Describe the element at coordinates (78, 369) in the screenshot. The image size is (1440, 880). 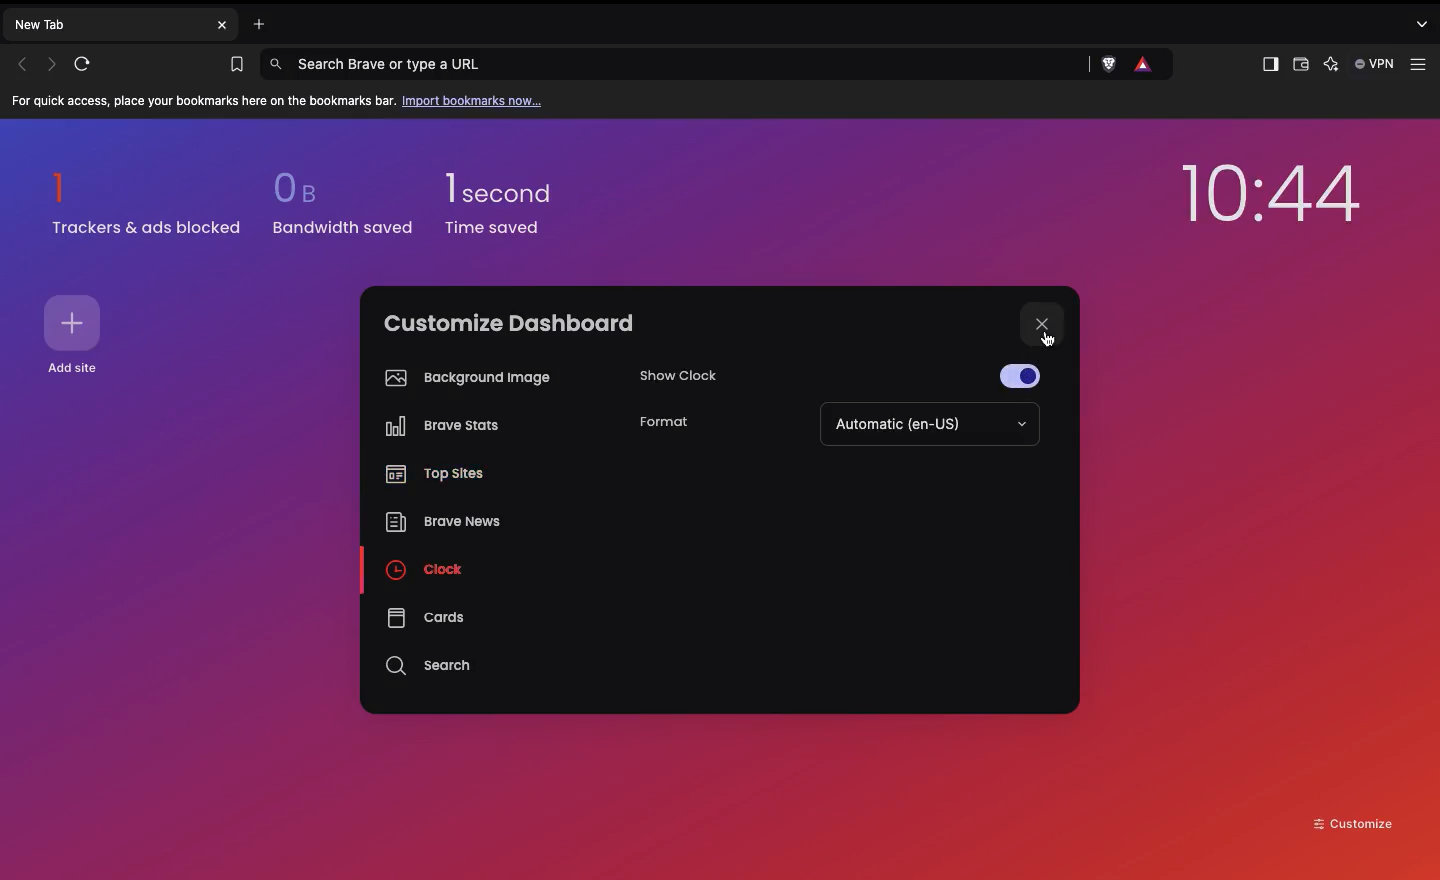
I see `Add site` at that location.